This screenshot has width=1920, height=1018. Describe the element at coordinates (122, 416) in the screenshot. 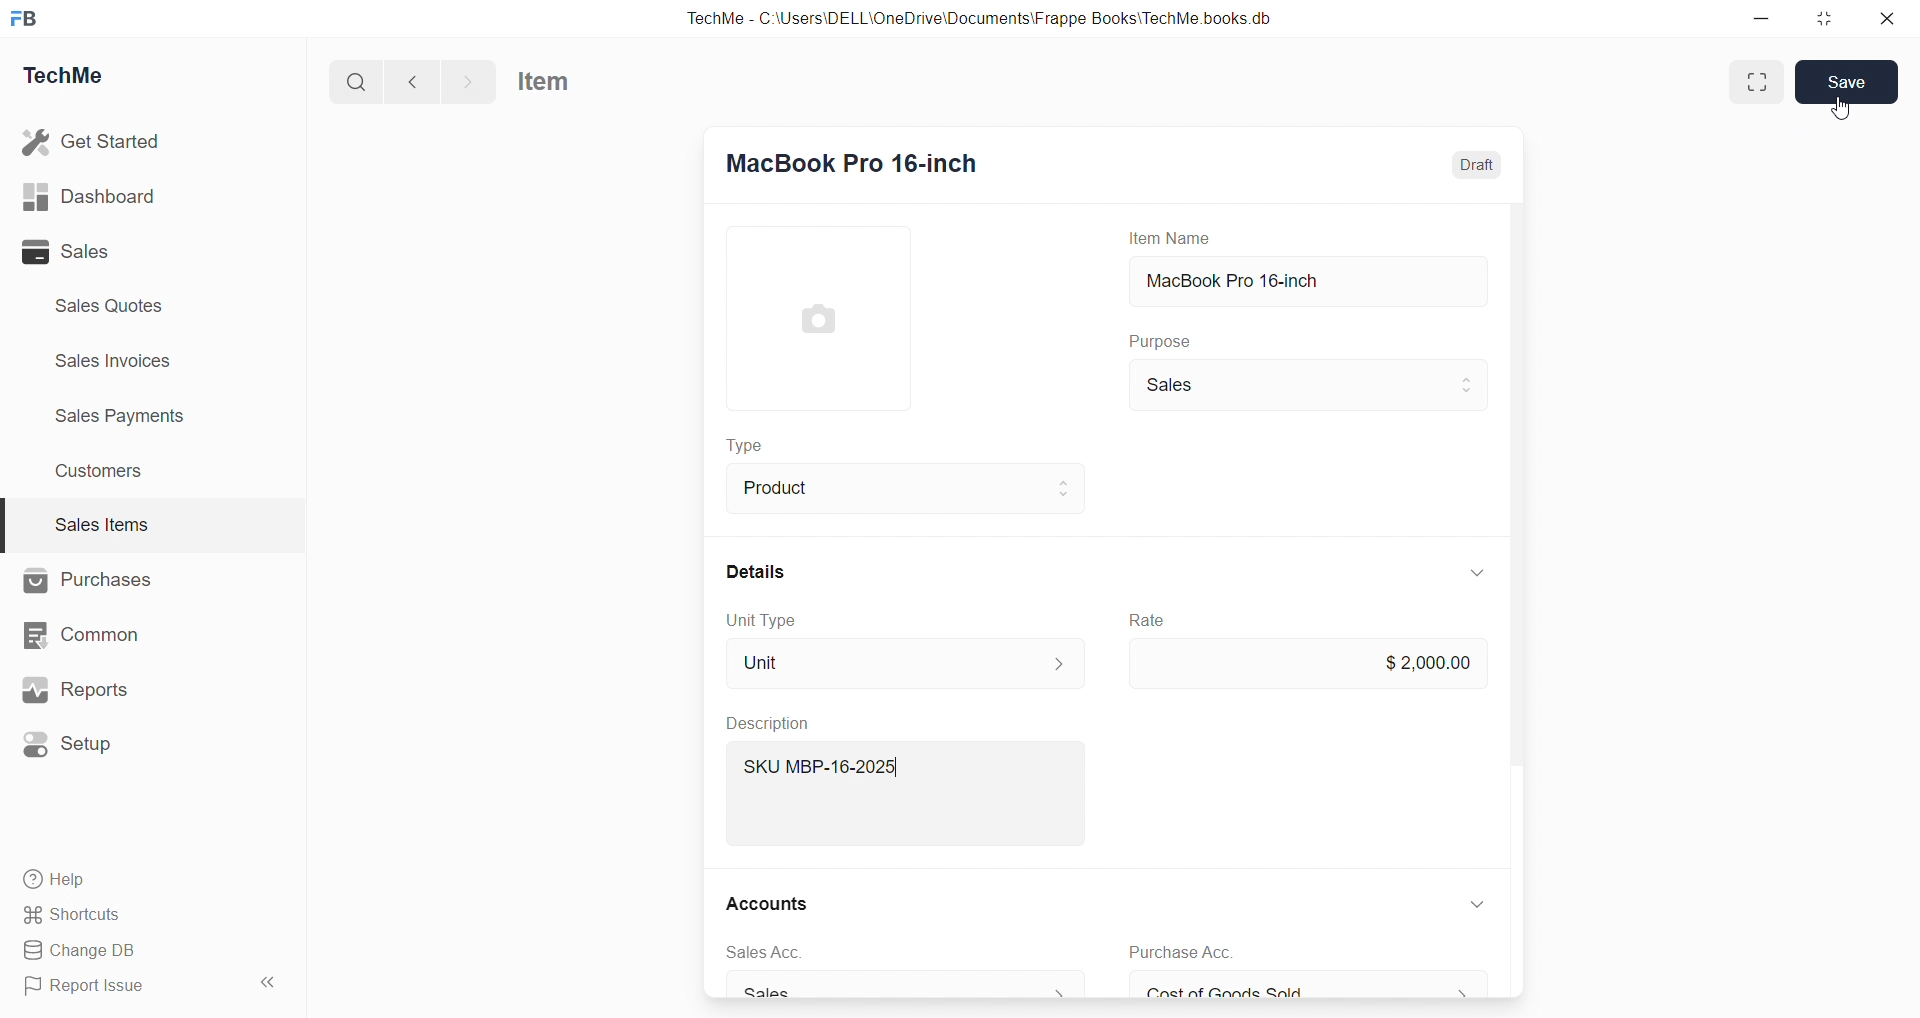

I see `Sales Payments` at that location.